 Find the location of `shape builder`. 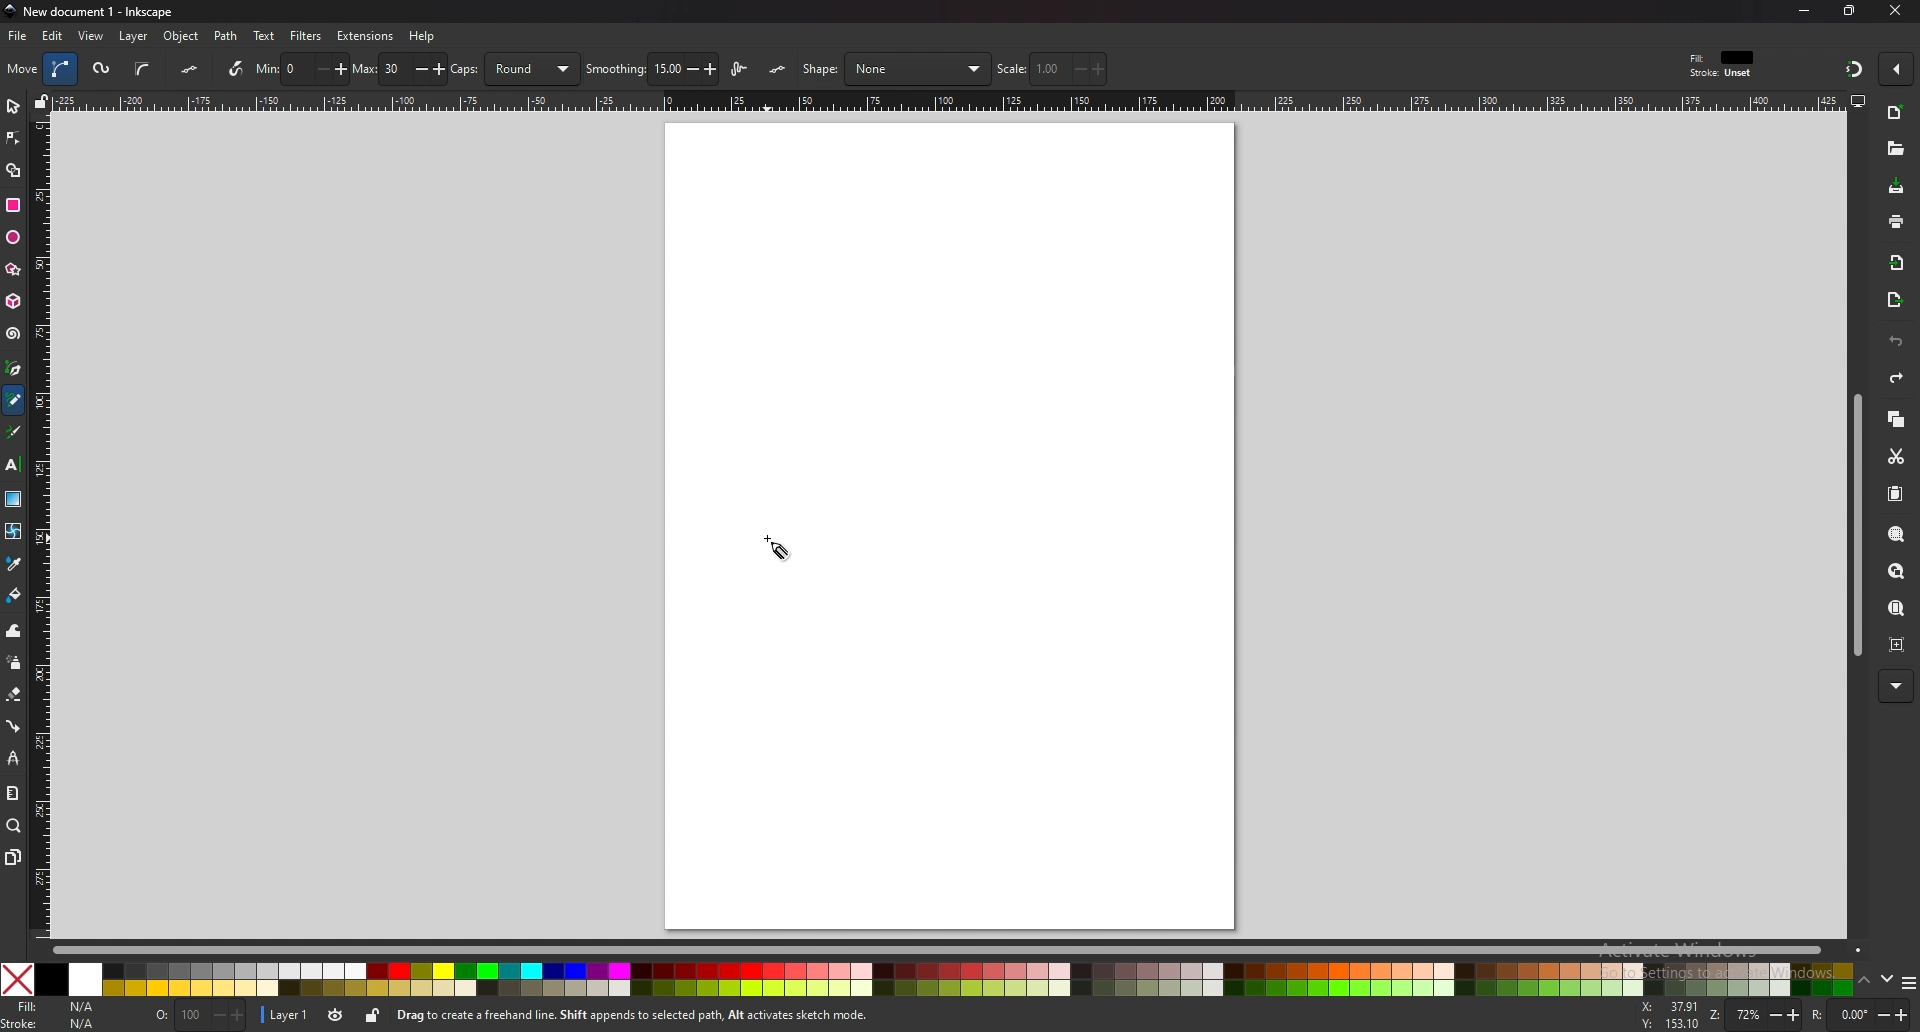

shape builder is located at coordinates (15, 170).